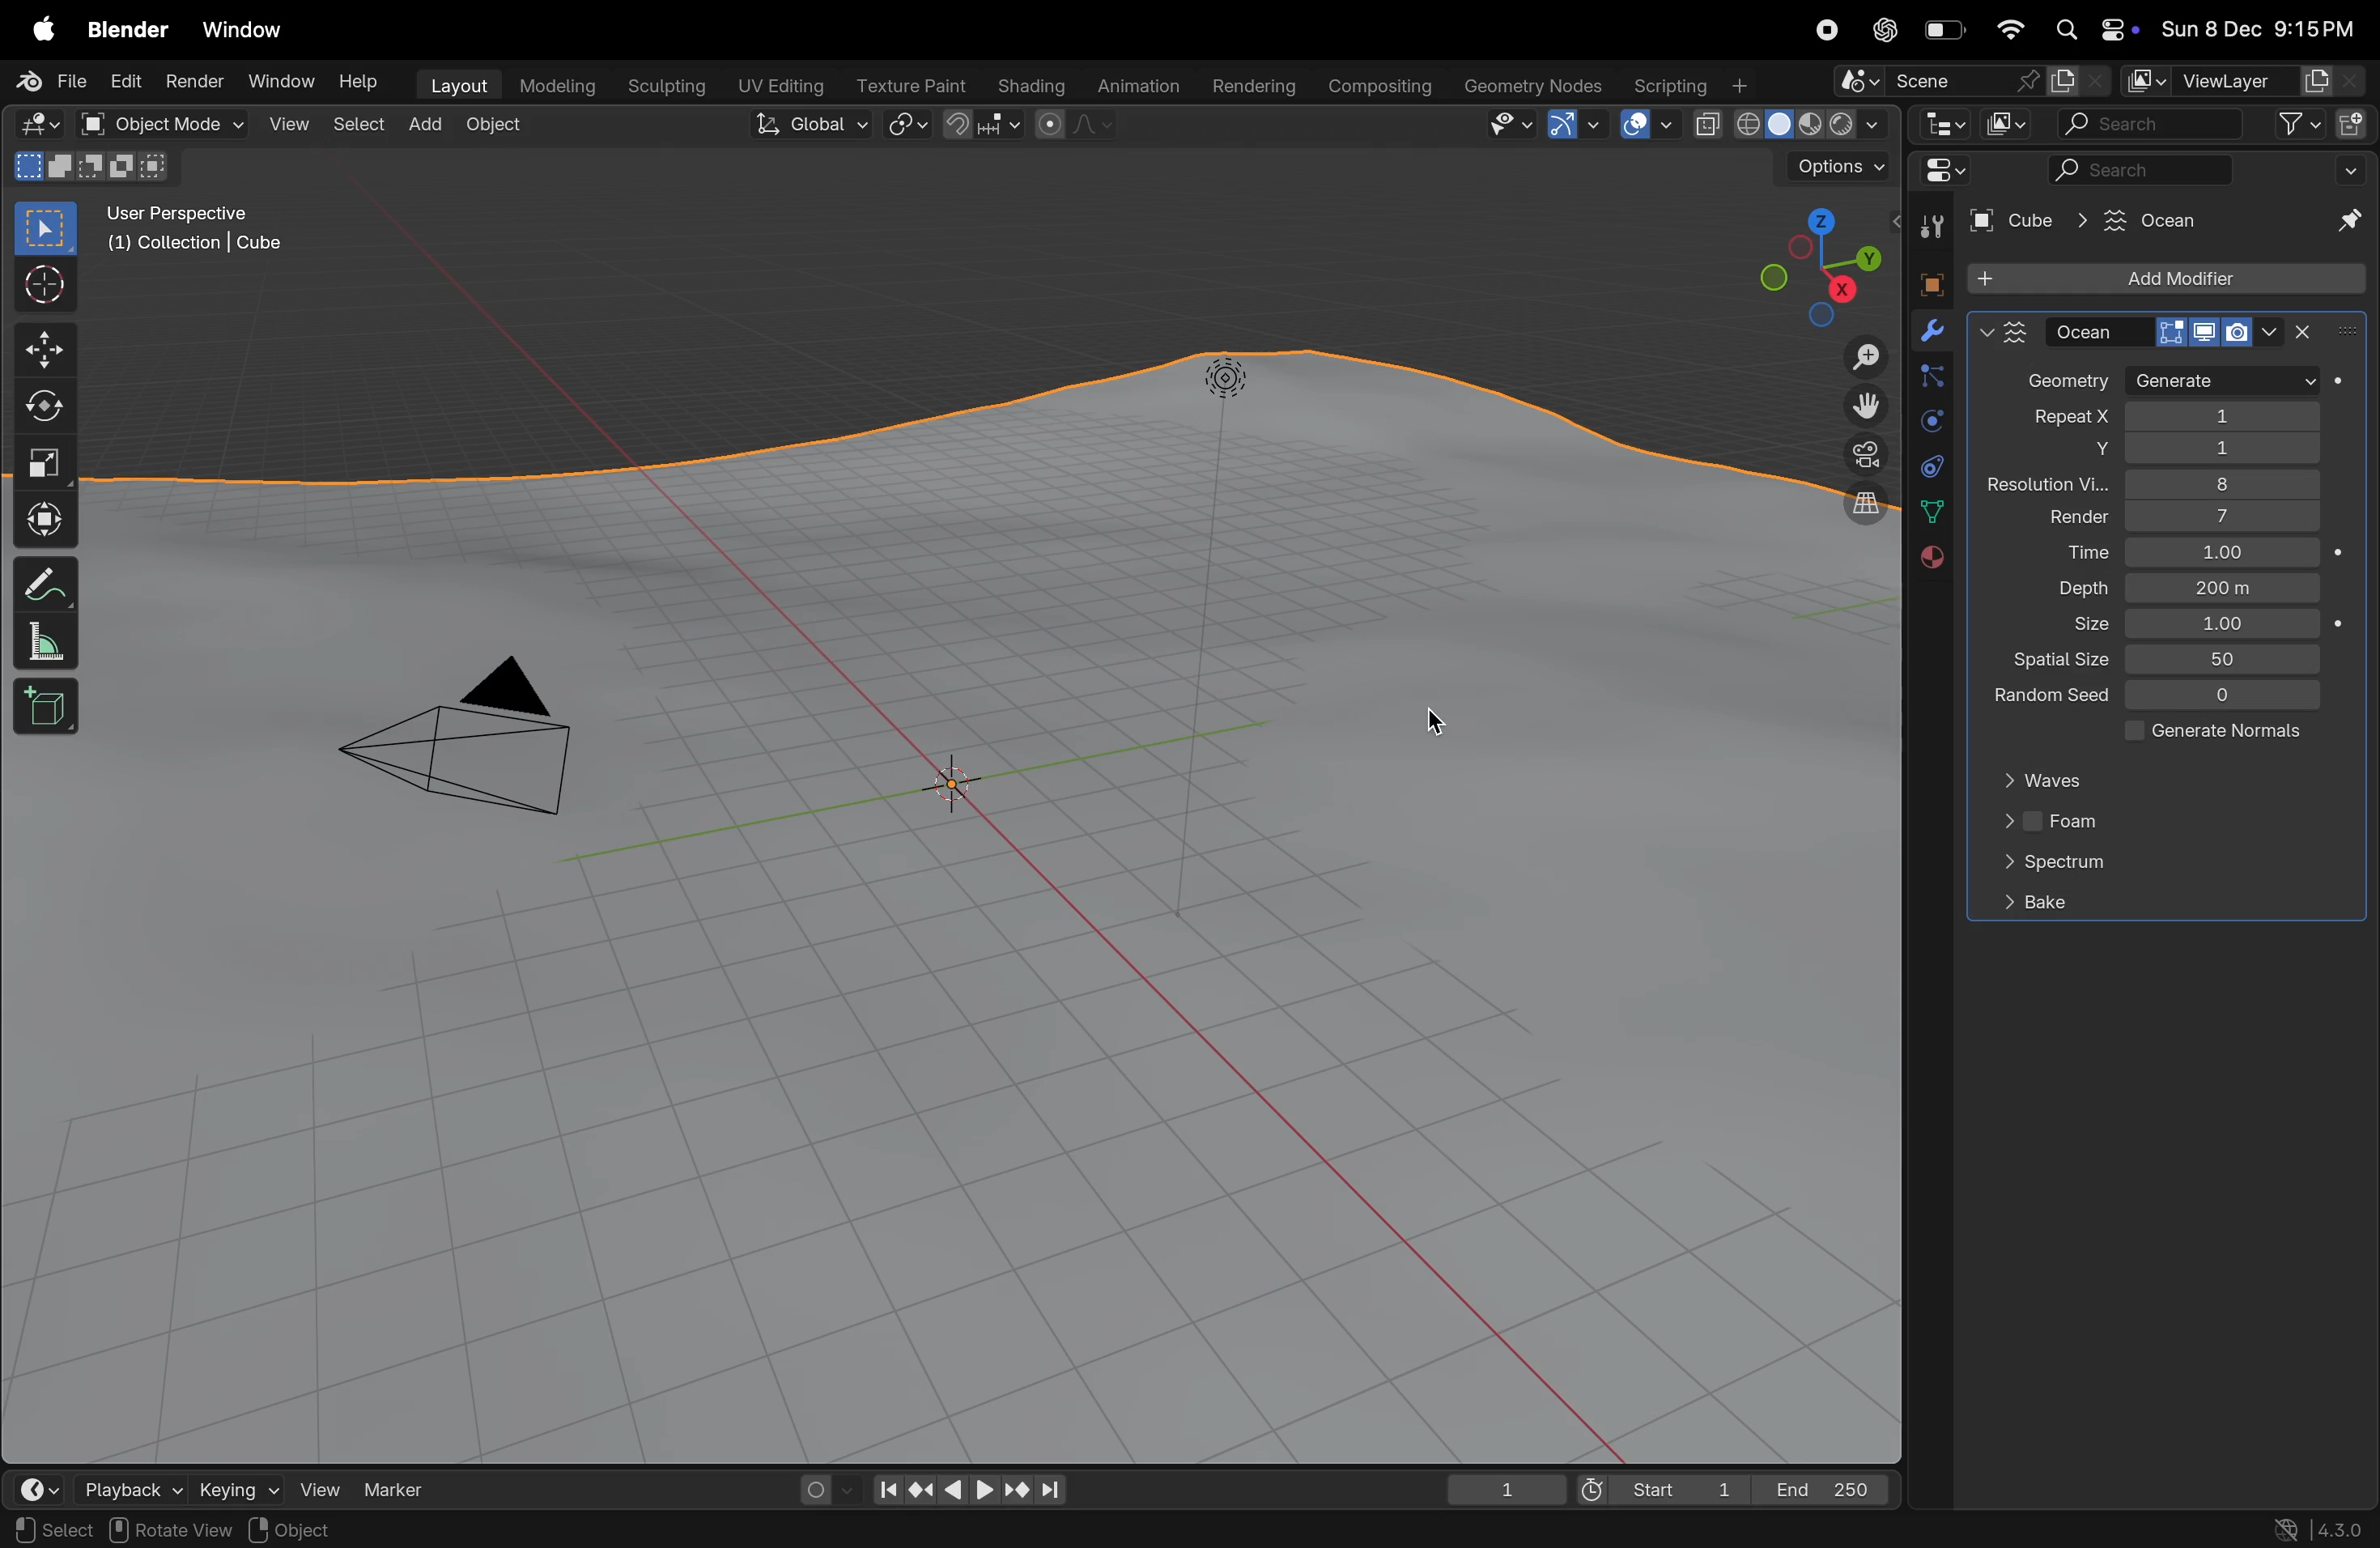 Image resolution: width=2380 pixels, height=1548 pixels. Describe the element at coordinates (42, 1489) in the screenshot. I see `editor type` at that location.